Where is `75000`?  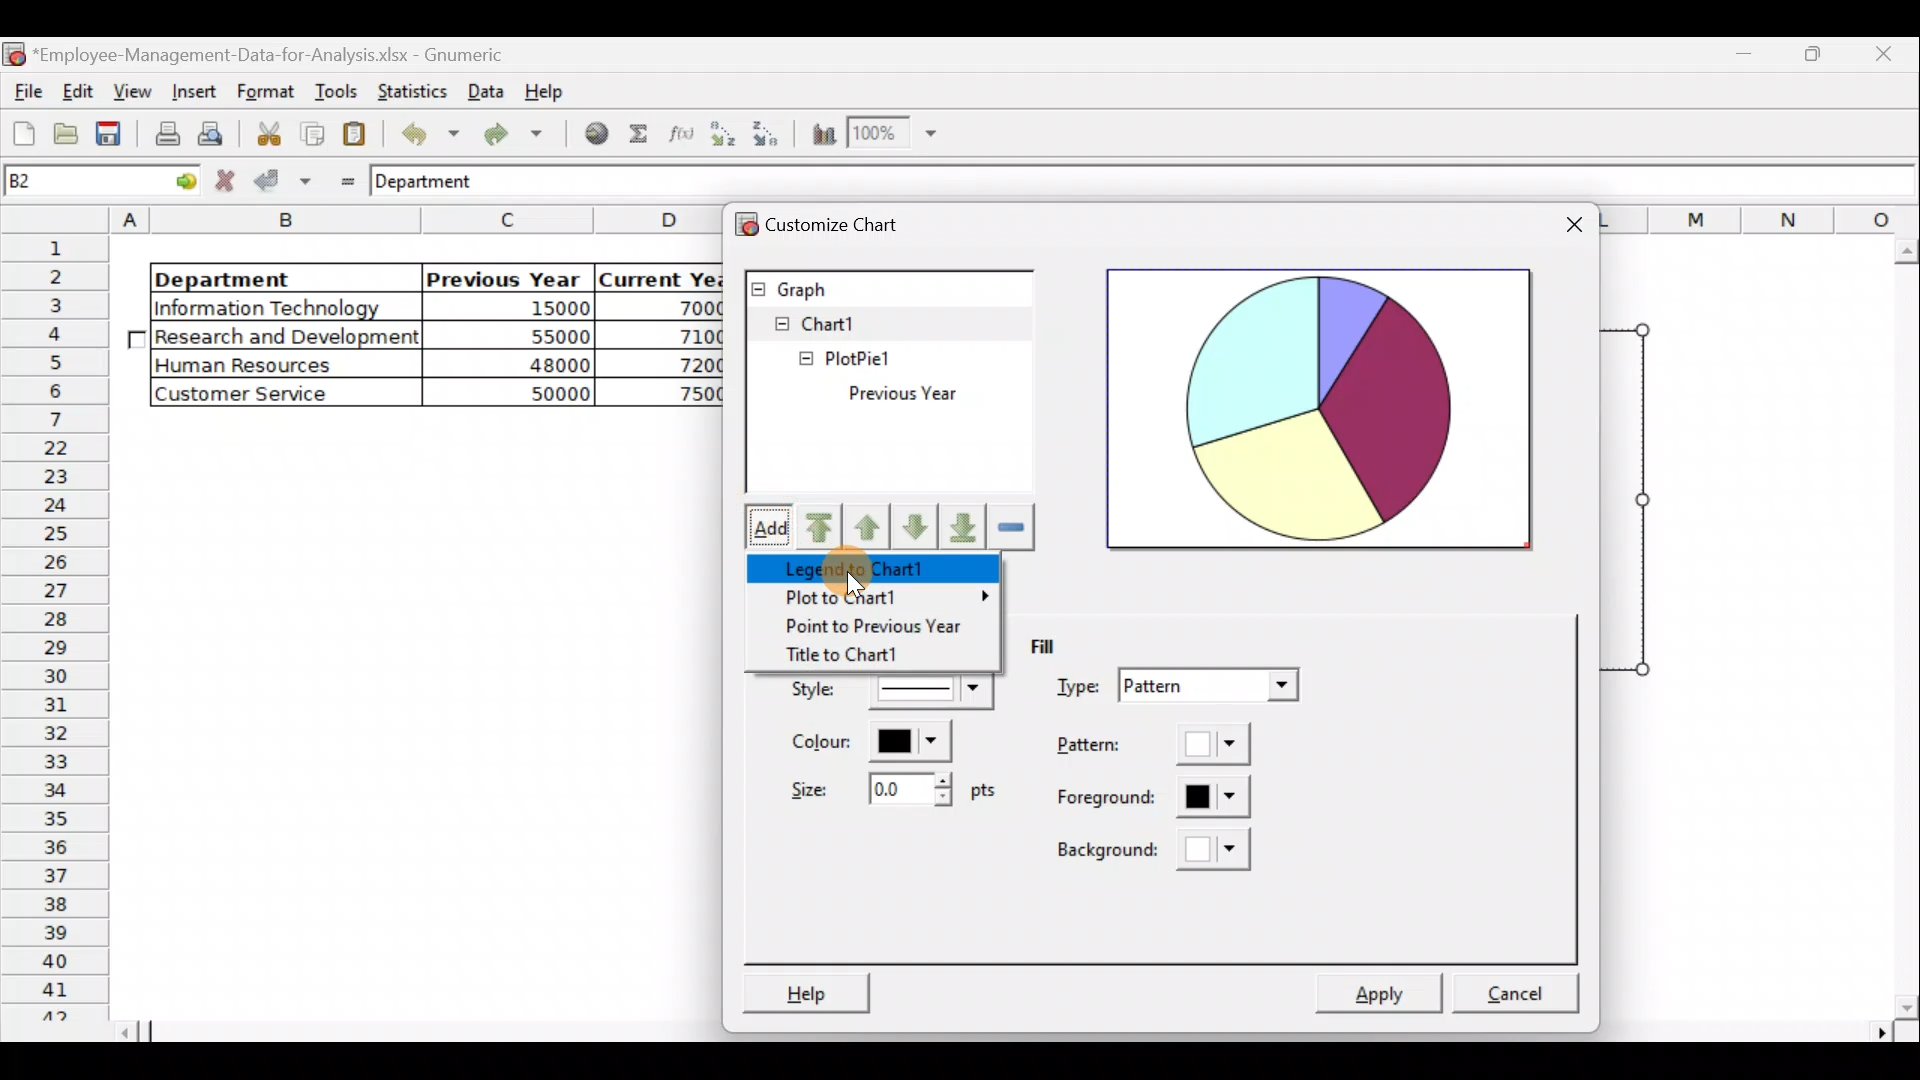 75000 is located at coordinates (677, 395).